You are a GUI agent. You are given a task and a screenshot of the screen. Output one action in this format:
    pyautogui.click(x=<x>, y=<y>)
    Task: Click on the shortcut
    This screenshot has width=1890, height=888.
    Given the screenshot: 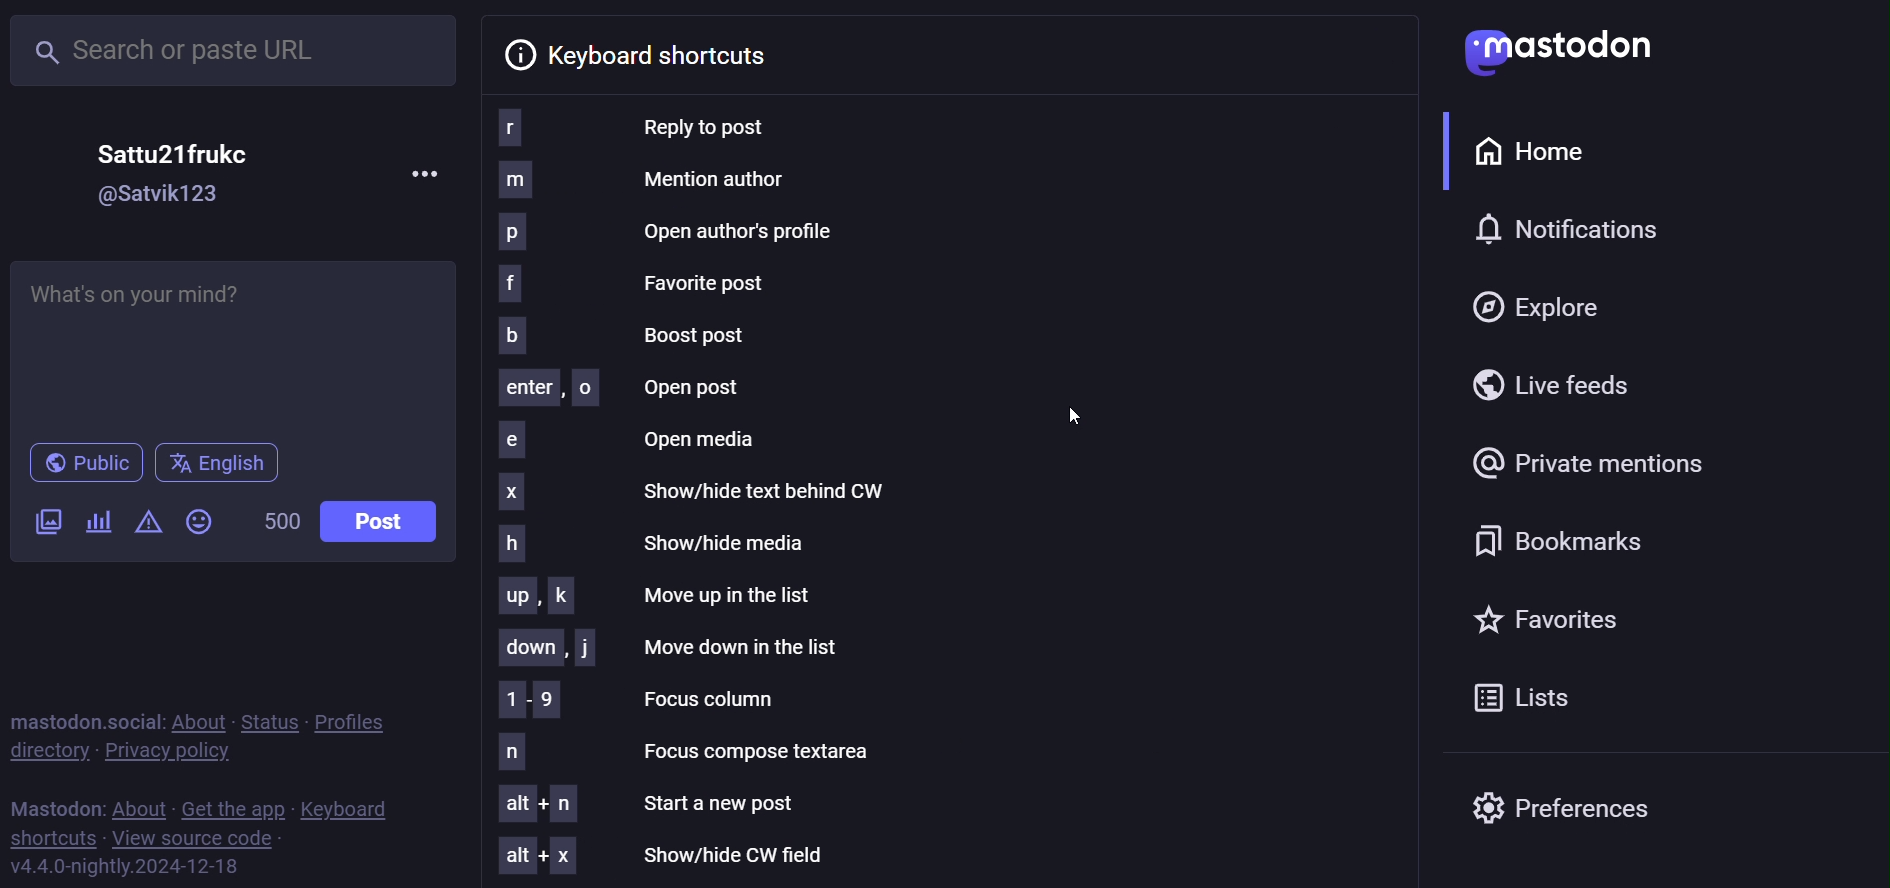 What is the action you would take?
    pyautogui.click(x=51, y=837)
    